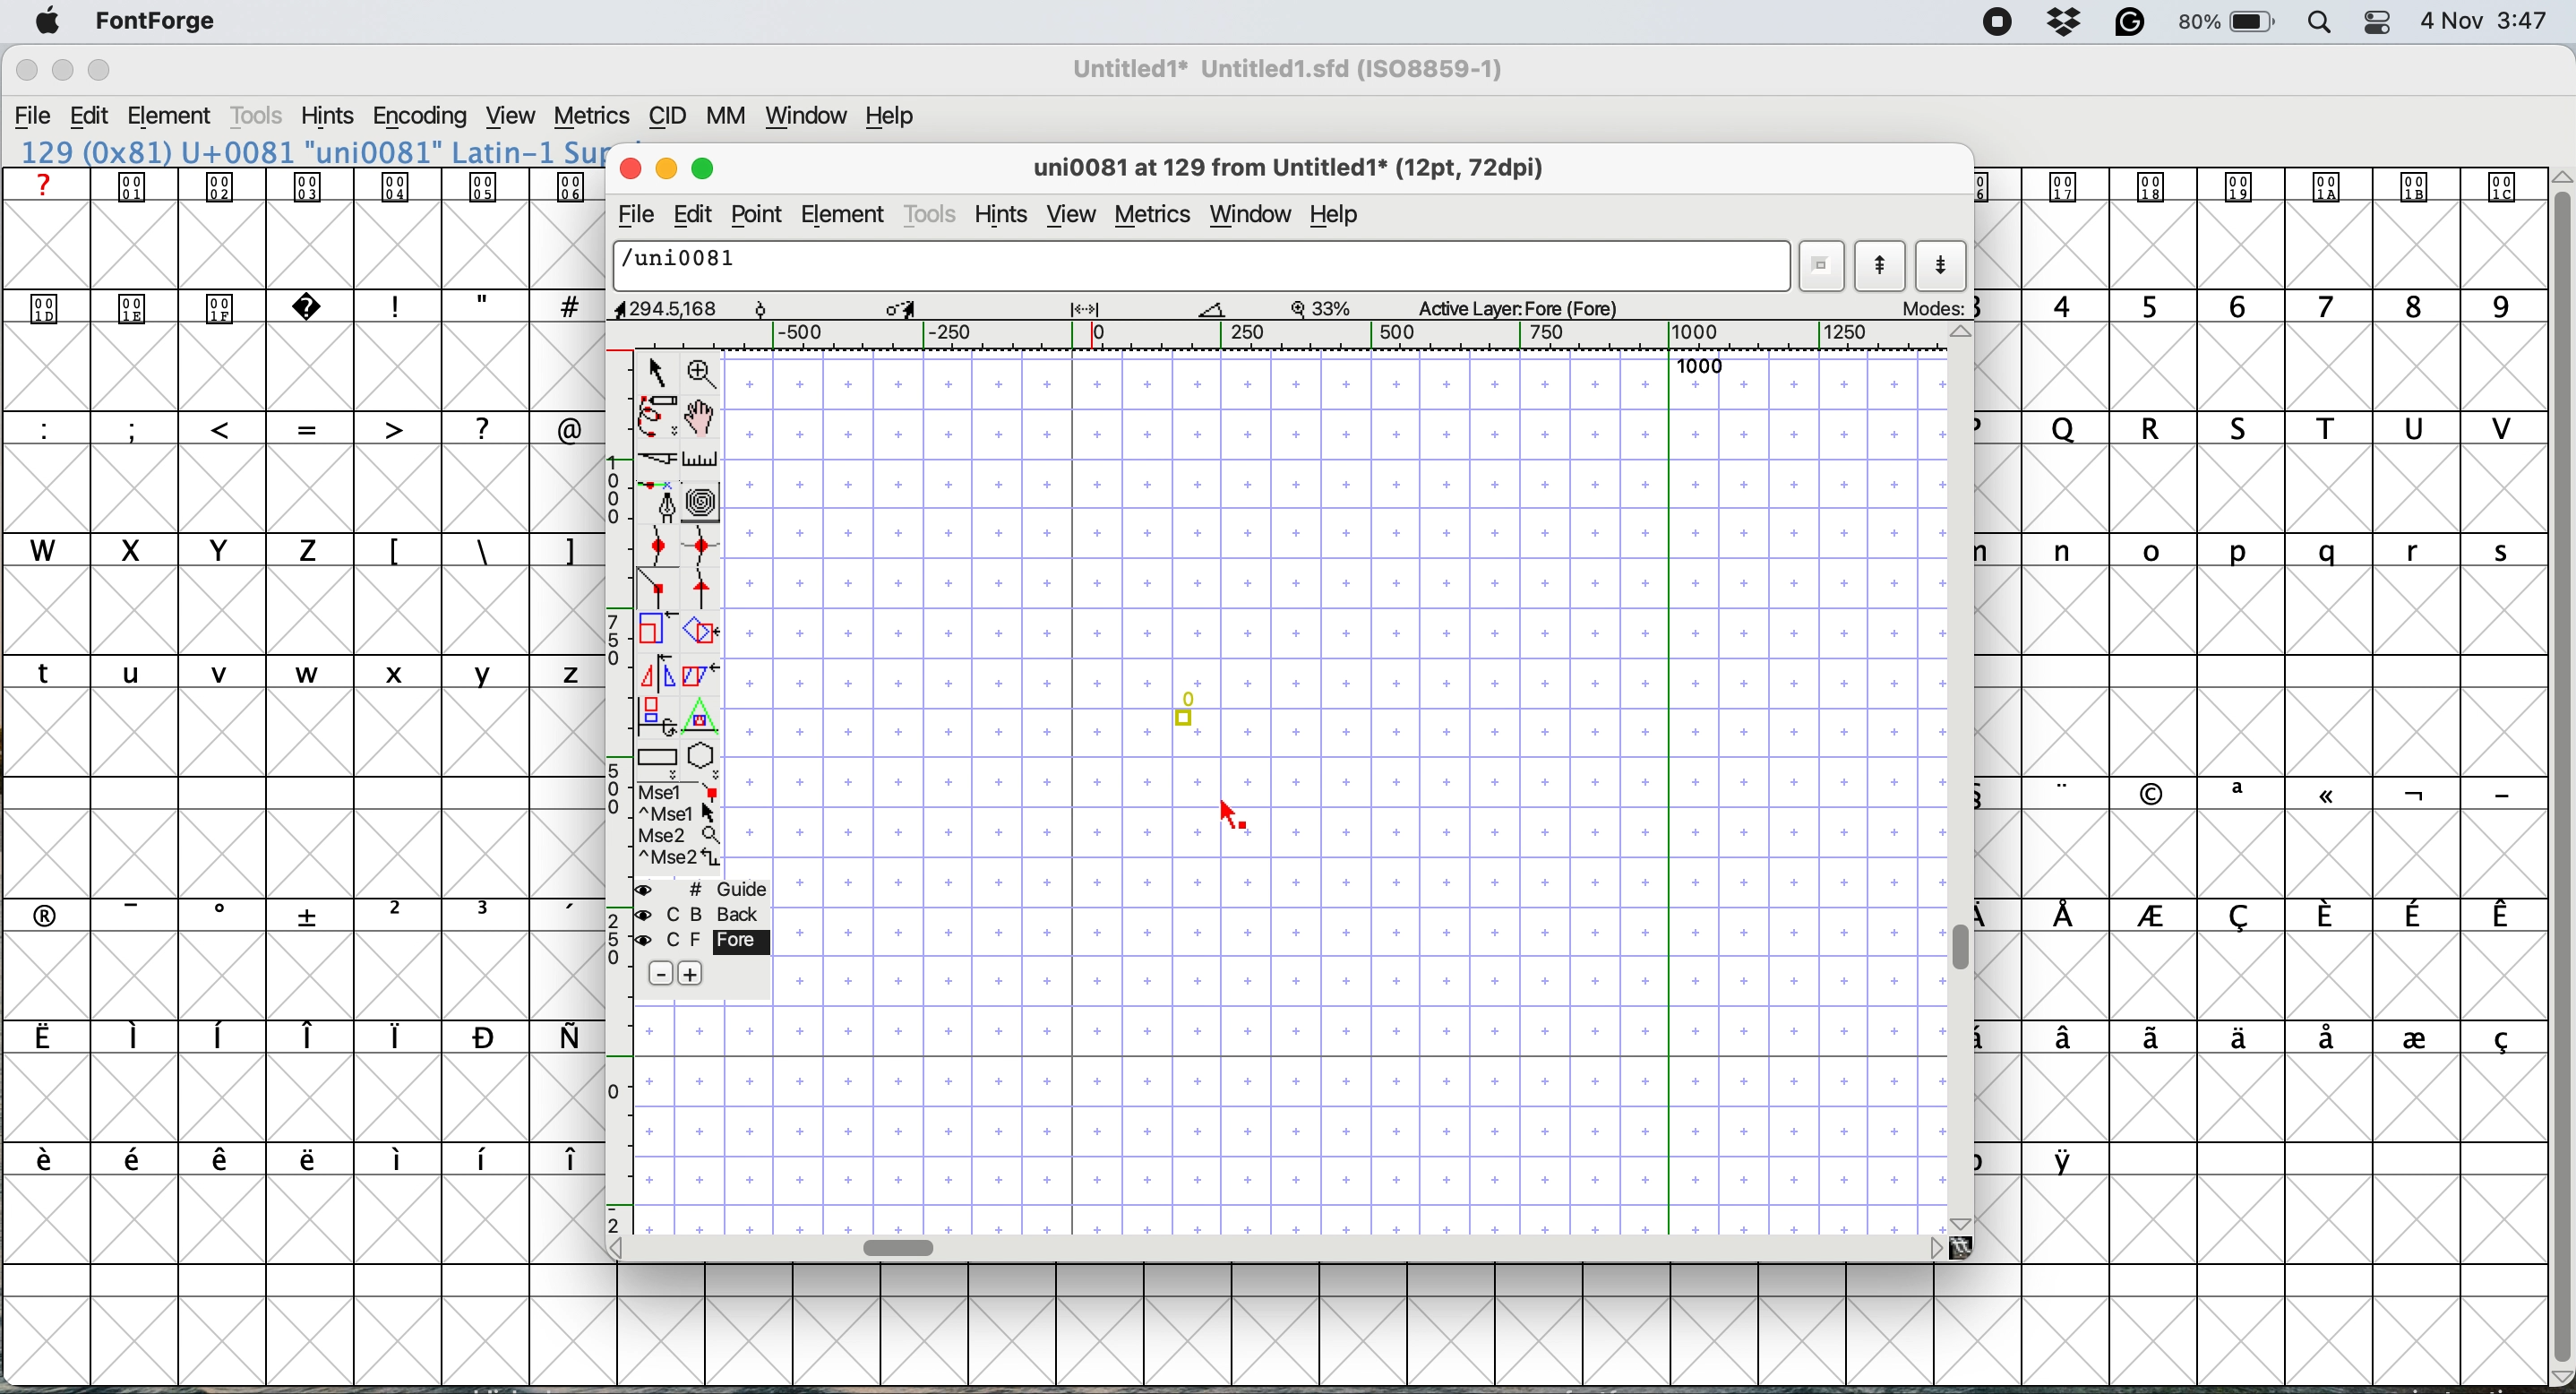  I want to click on CID, so click(667, 118).